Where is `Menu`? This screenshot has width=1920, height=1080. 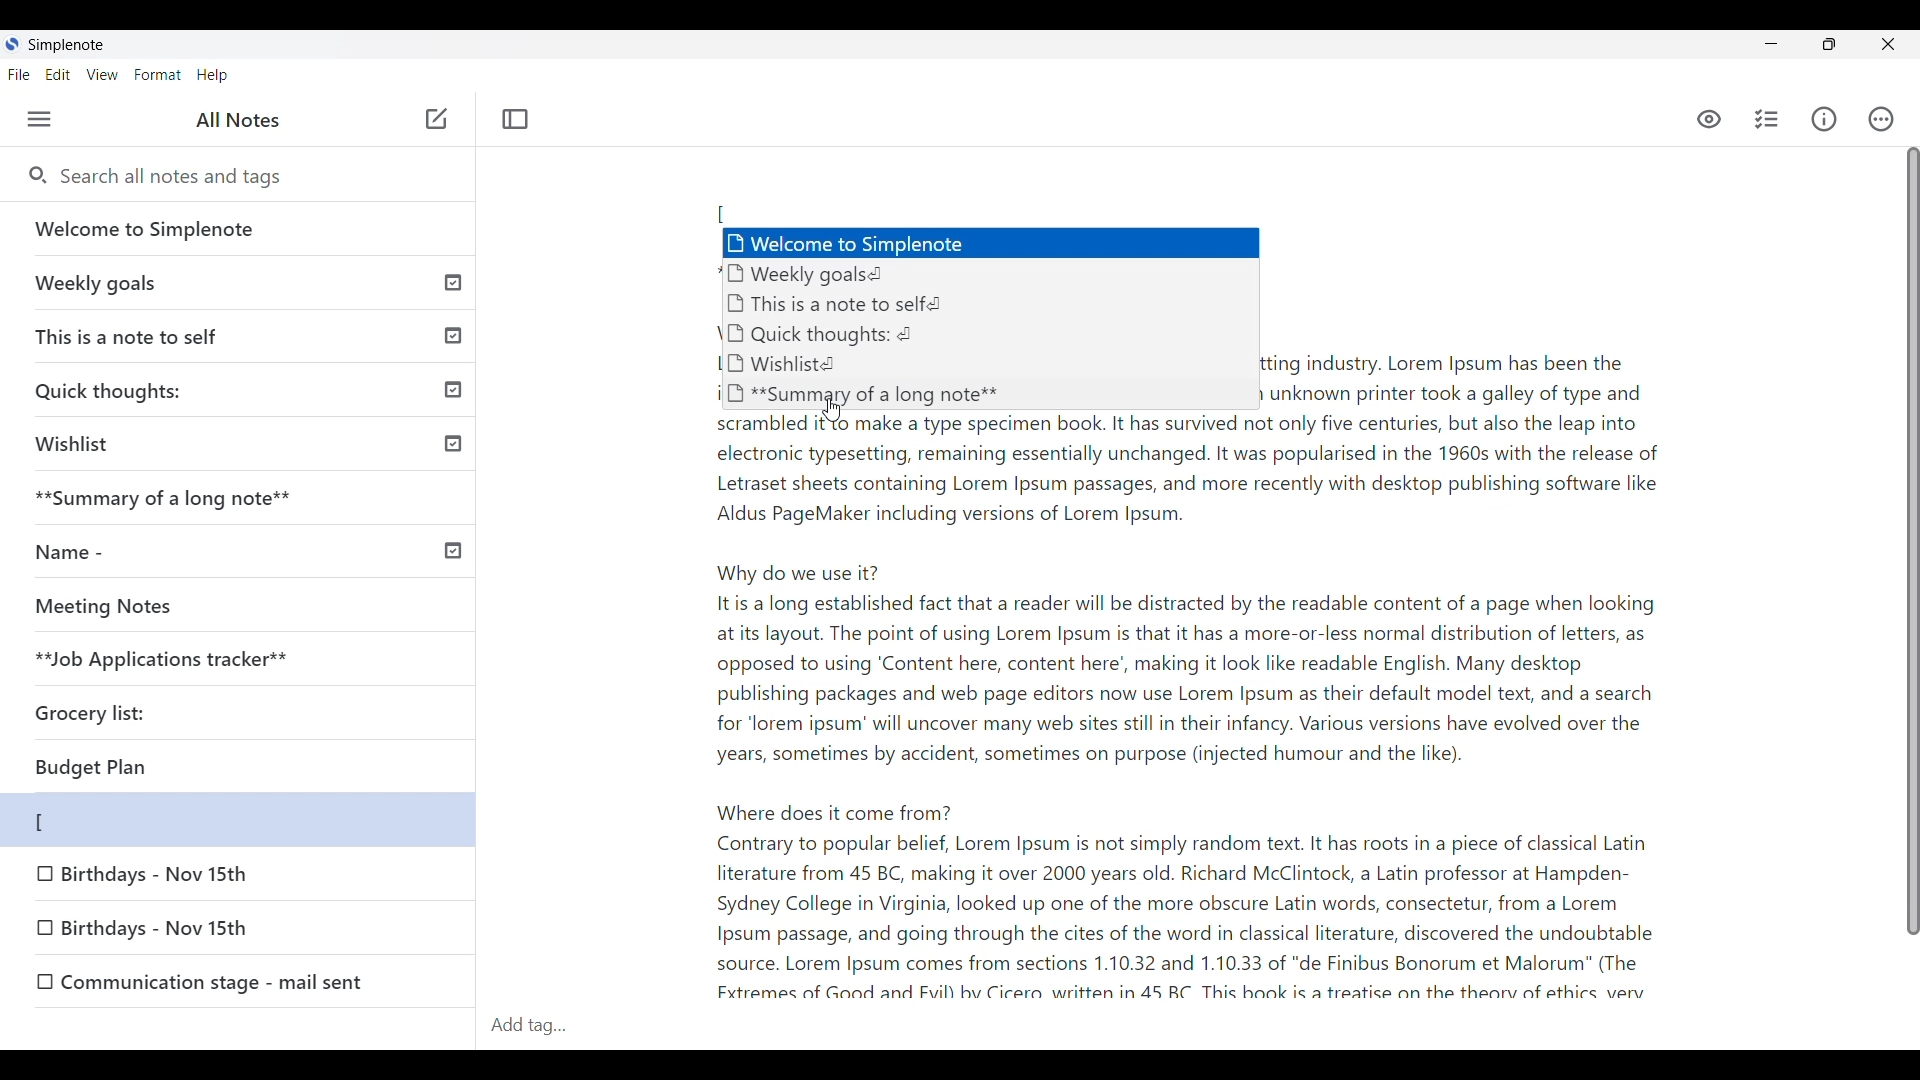
Menu is located at coordinates (40, 119).